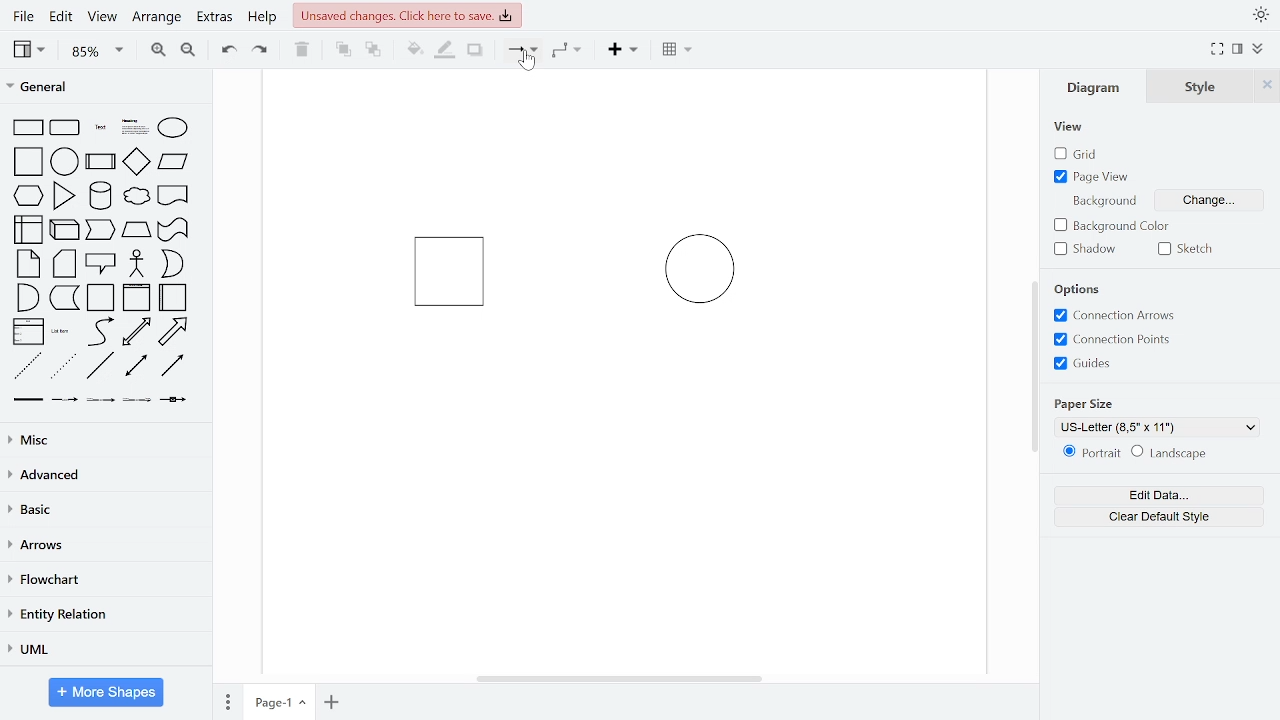  What do you see at coordinates (1112, 339) in the screenshot?
I see `connection points` at bounding box center [1112, 339].